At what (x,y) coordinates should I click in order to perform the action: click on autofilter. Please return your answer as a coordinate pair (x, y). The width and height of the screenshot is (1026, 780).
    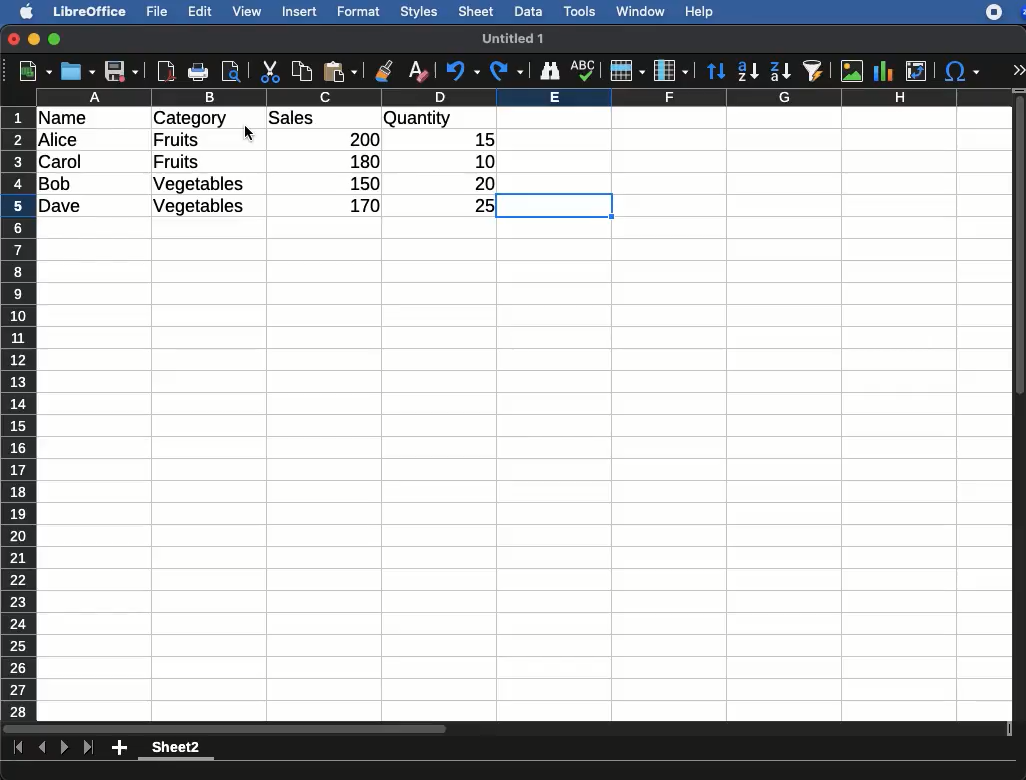
    Looking at the image, I should click on (814, 70).